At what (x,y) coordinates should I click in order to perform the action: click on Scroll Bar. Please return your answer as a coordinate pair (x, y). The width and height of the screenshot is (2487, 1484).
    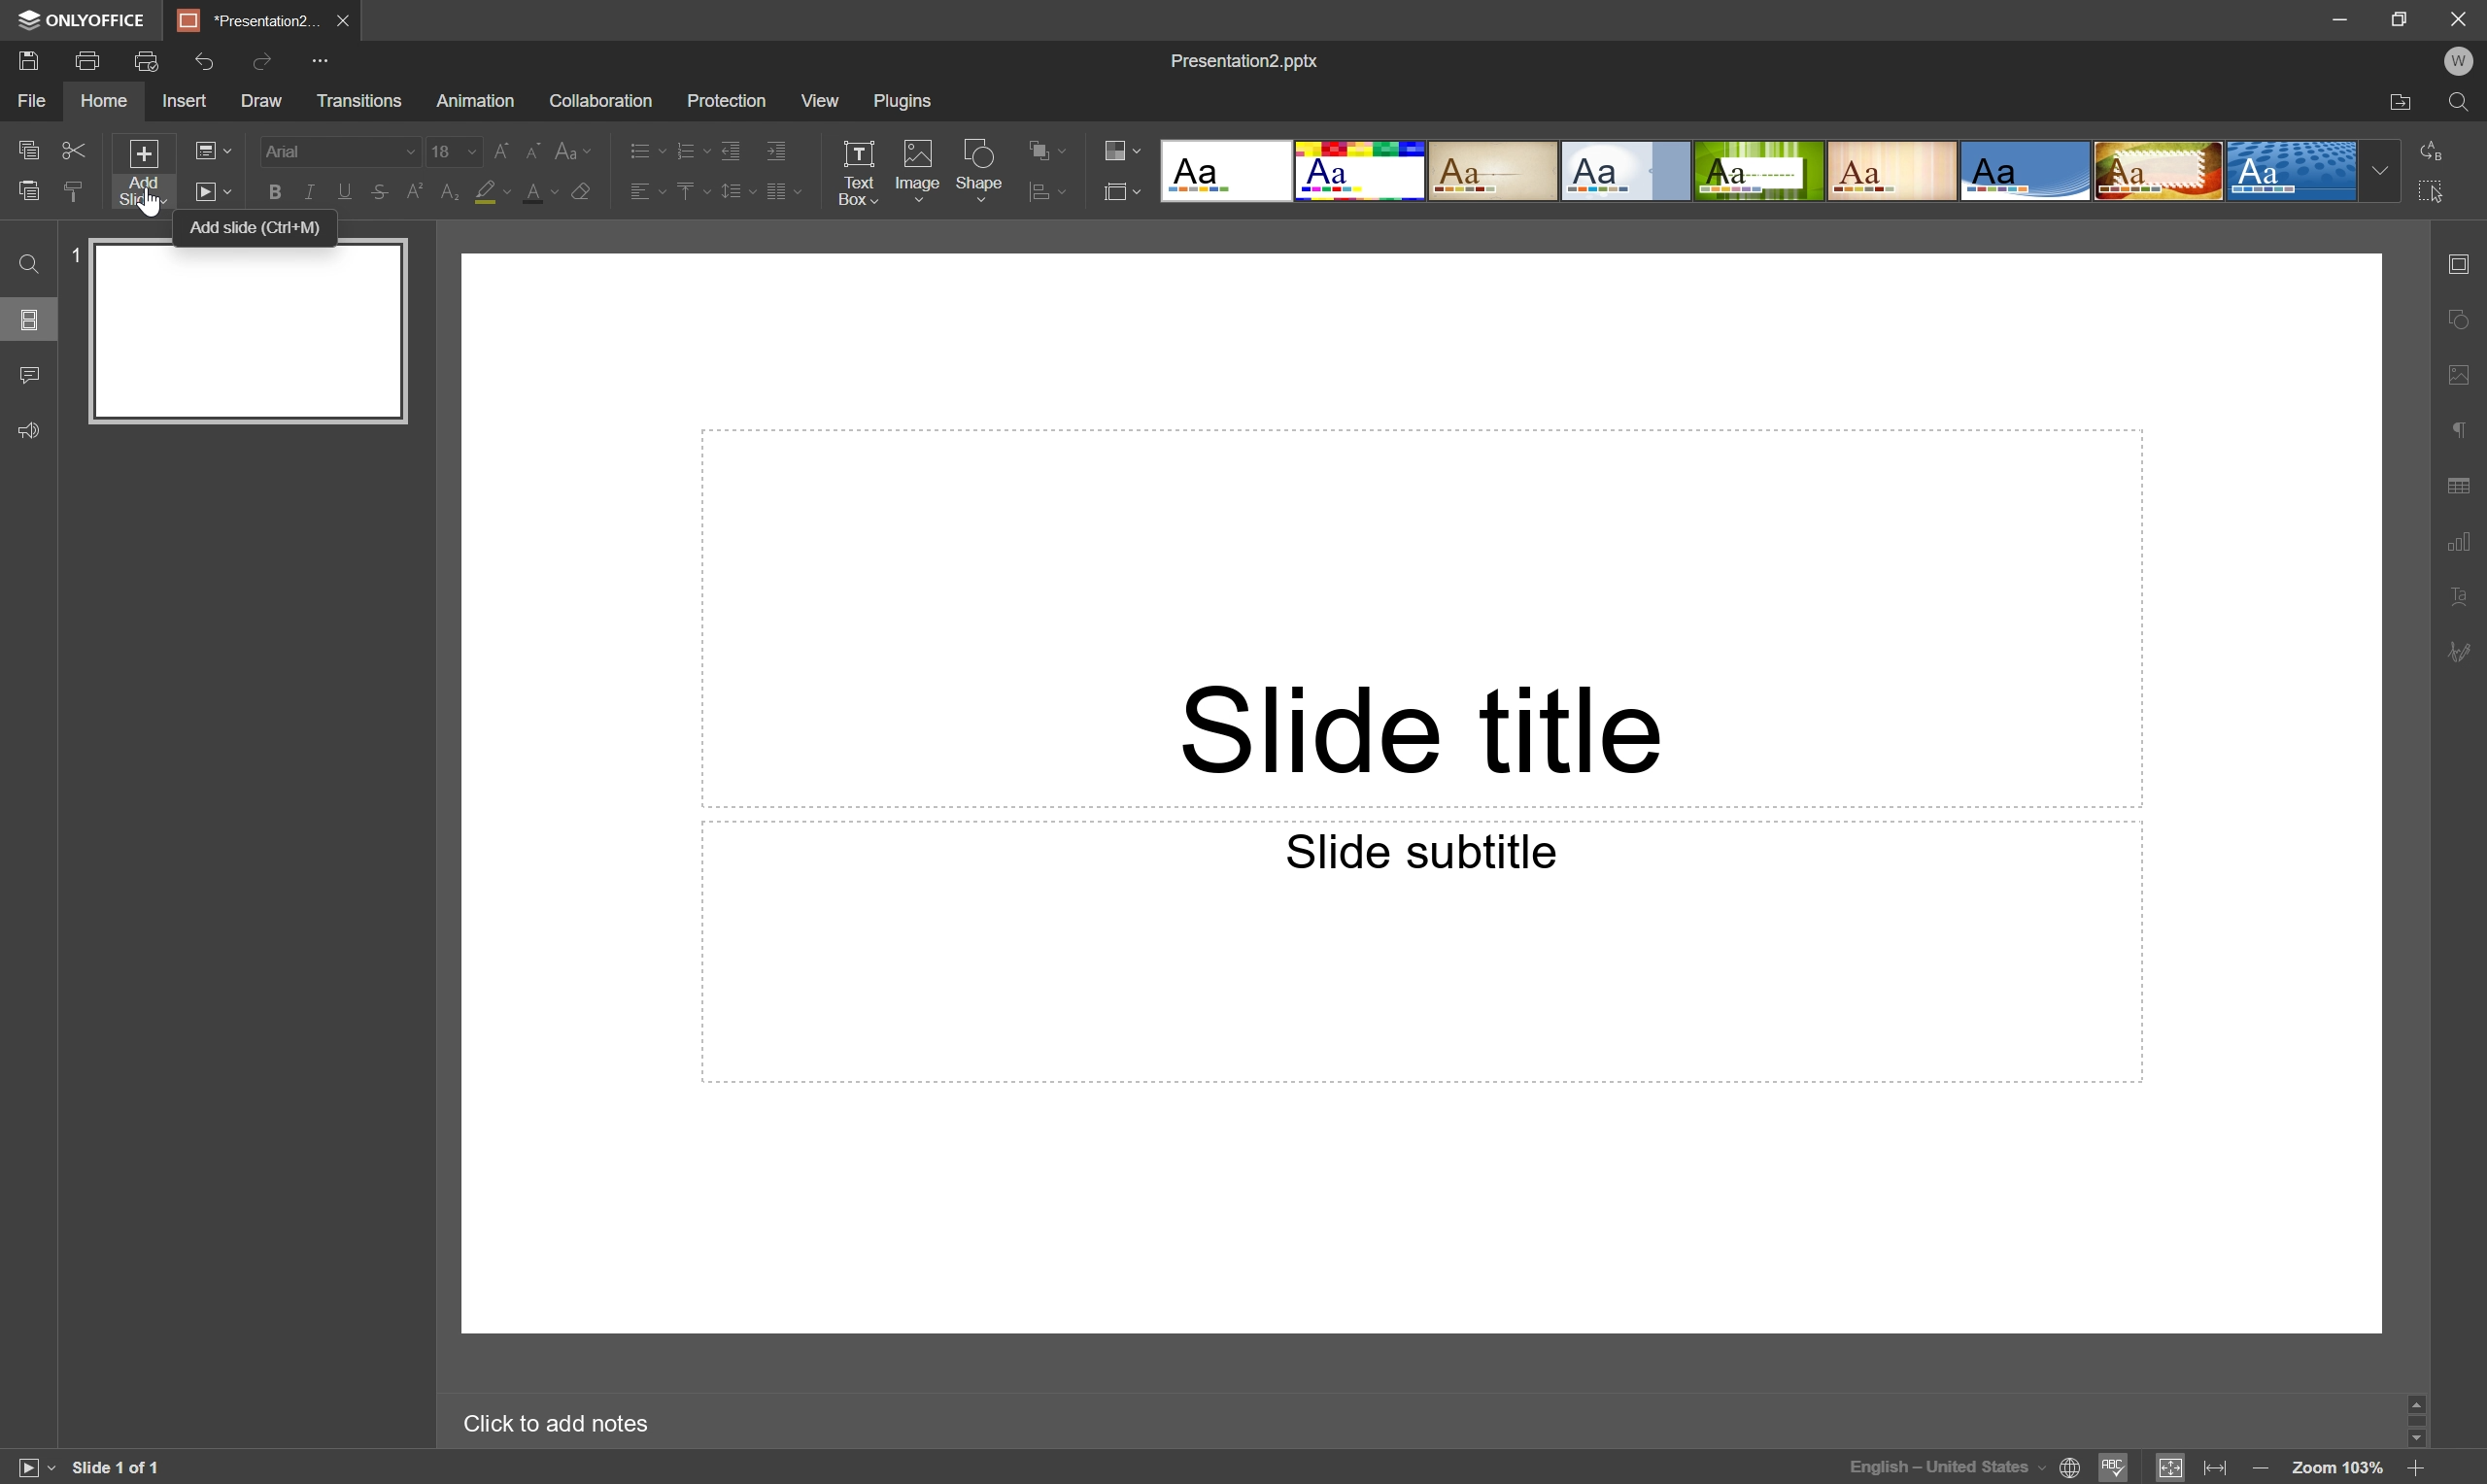
    Looking at the image, I should click on (2420, 1414).